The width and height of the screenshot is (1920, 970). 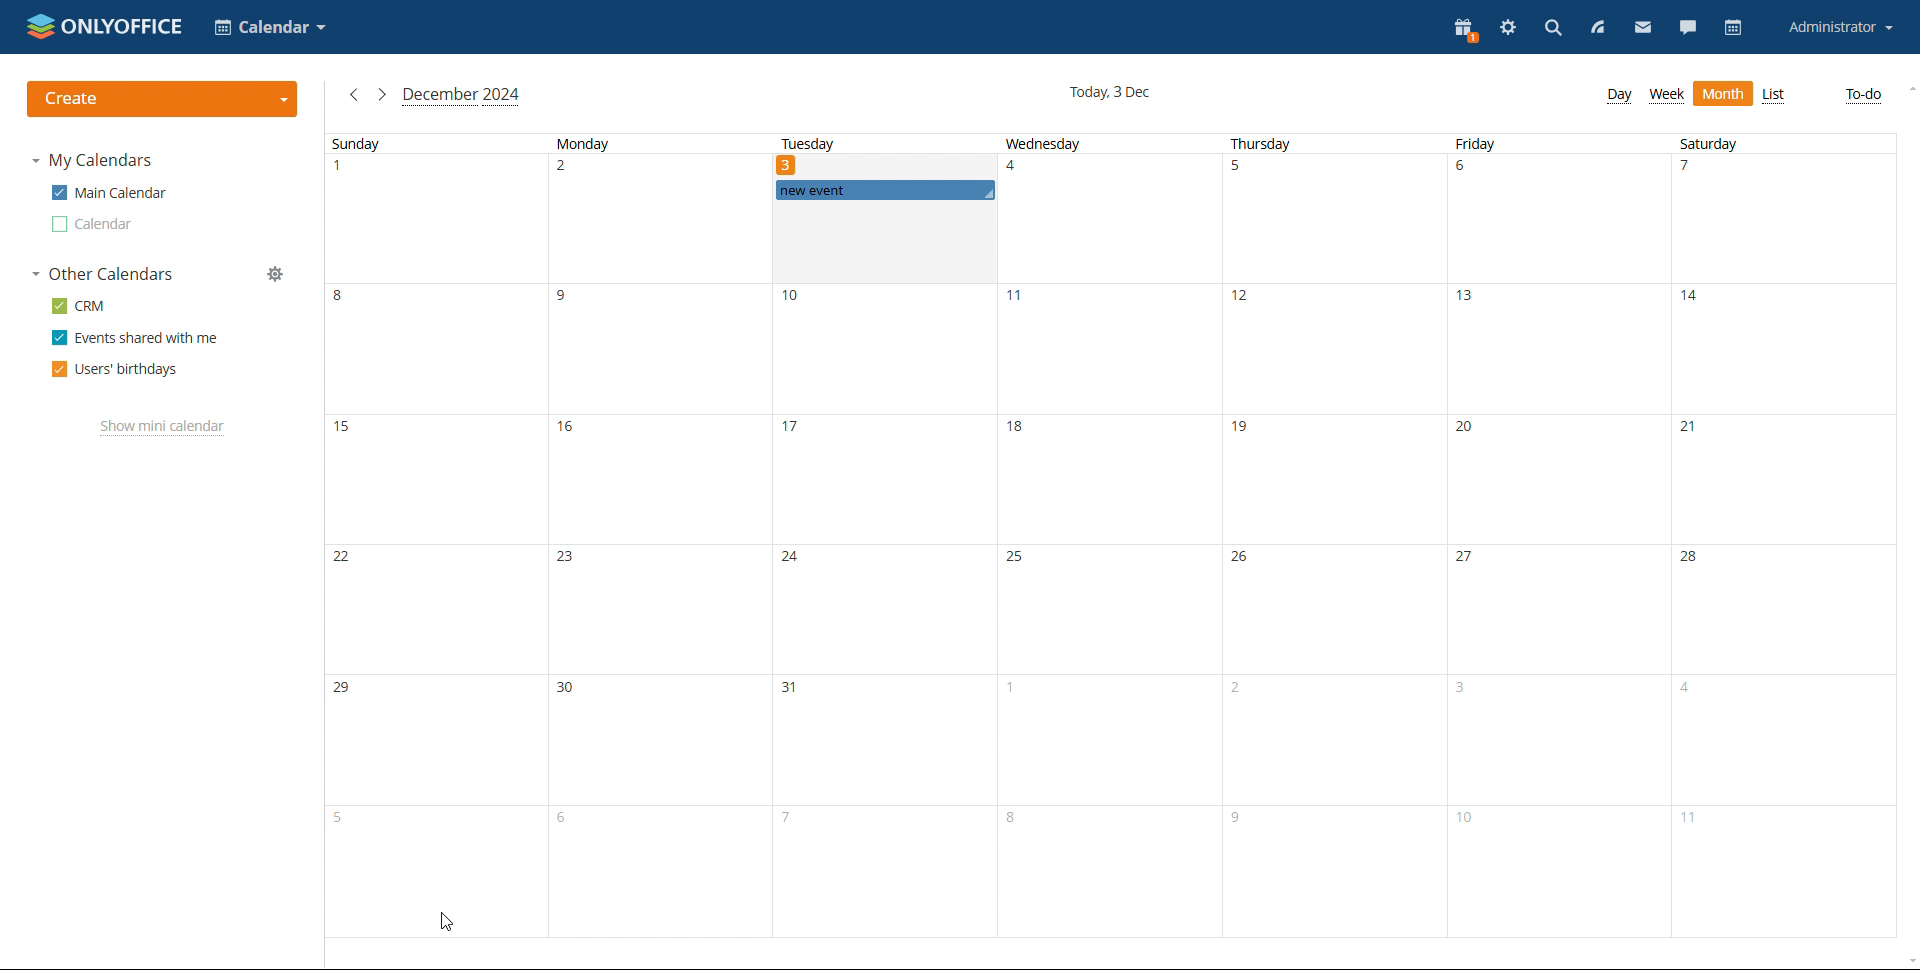 I want to click on manage, so click(x=276, y=274).